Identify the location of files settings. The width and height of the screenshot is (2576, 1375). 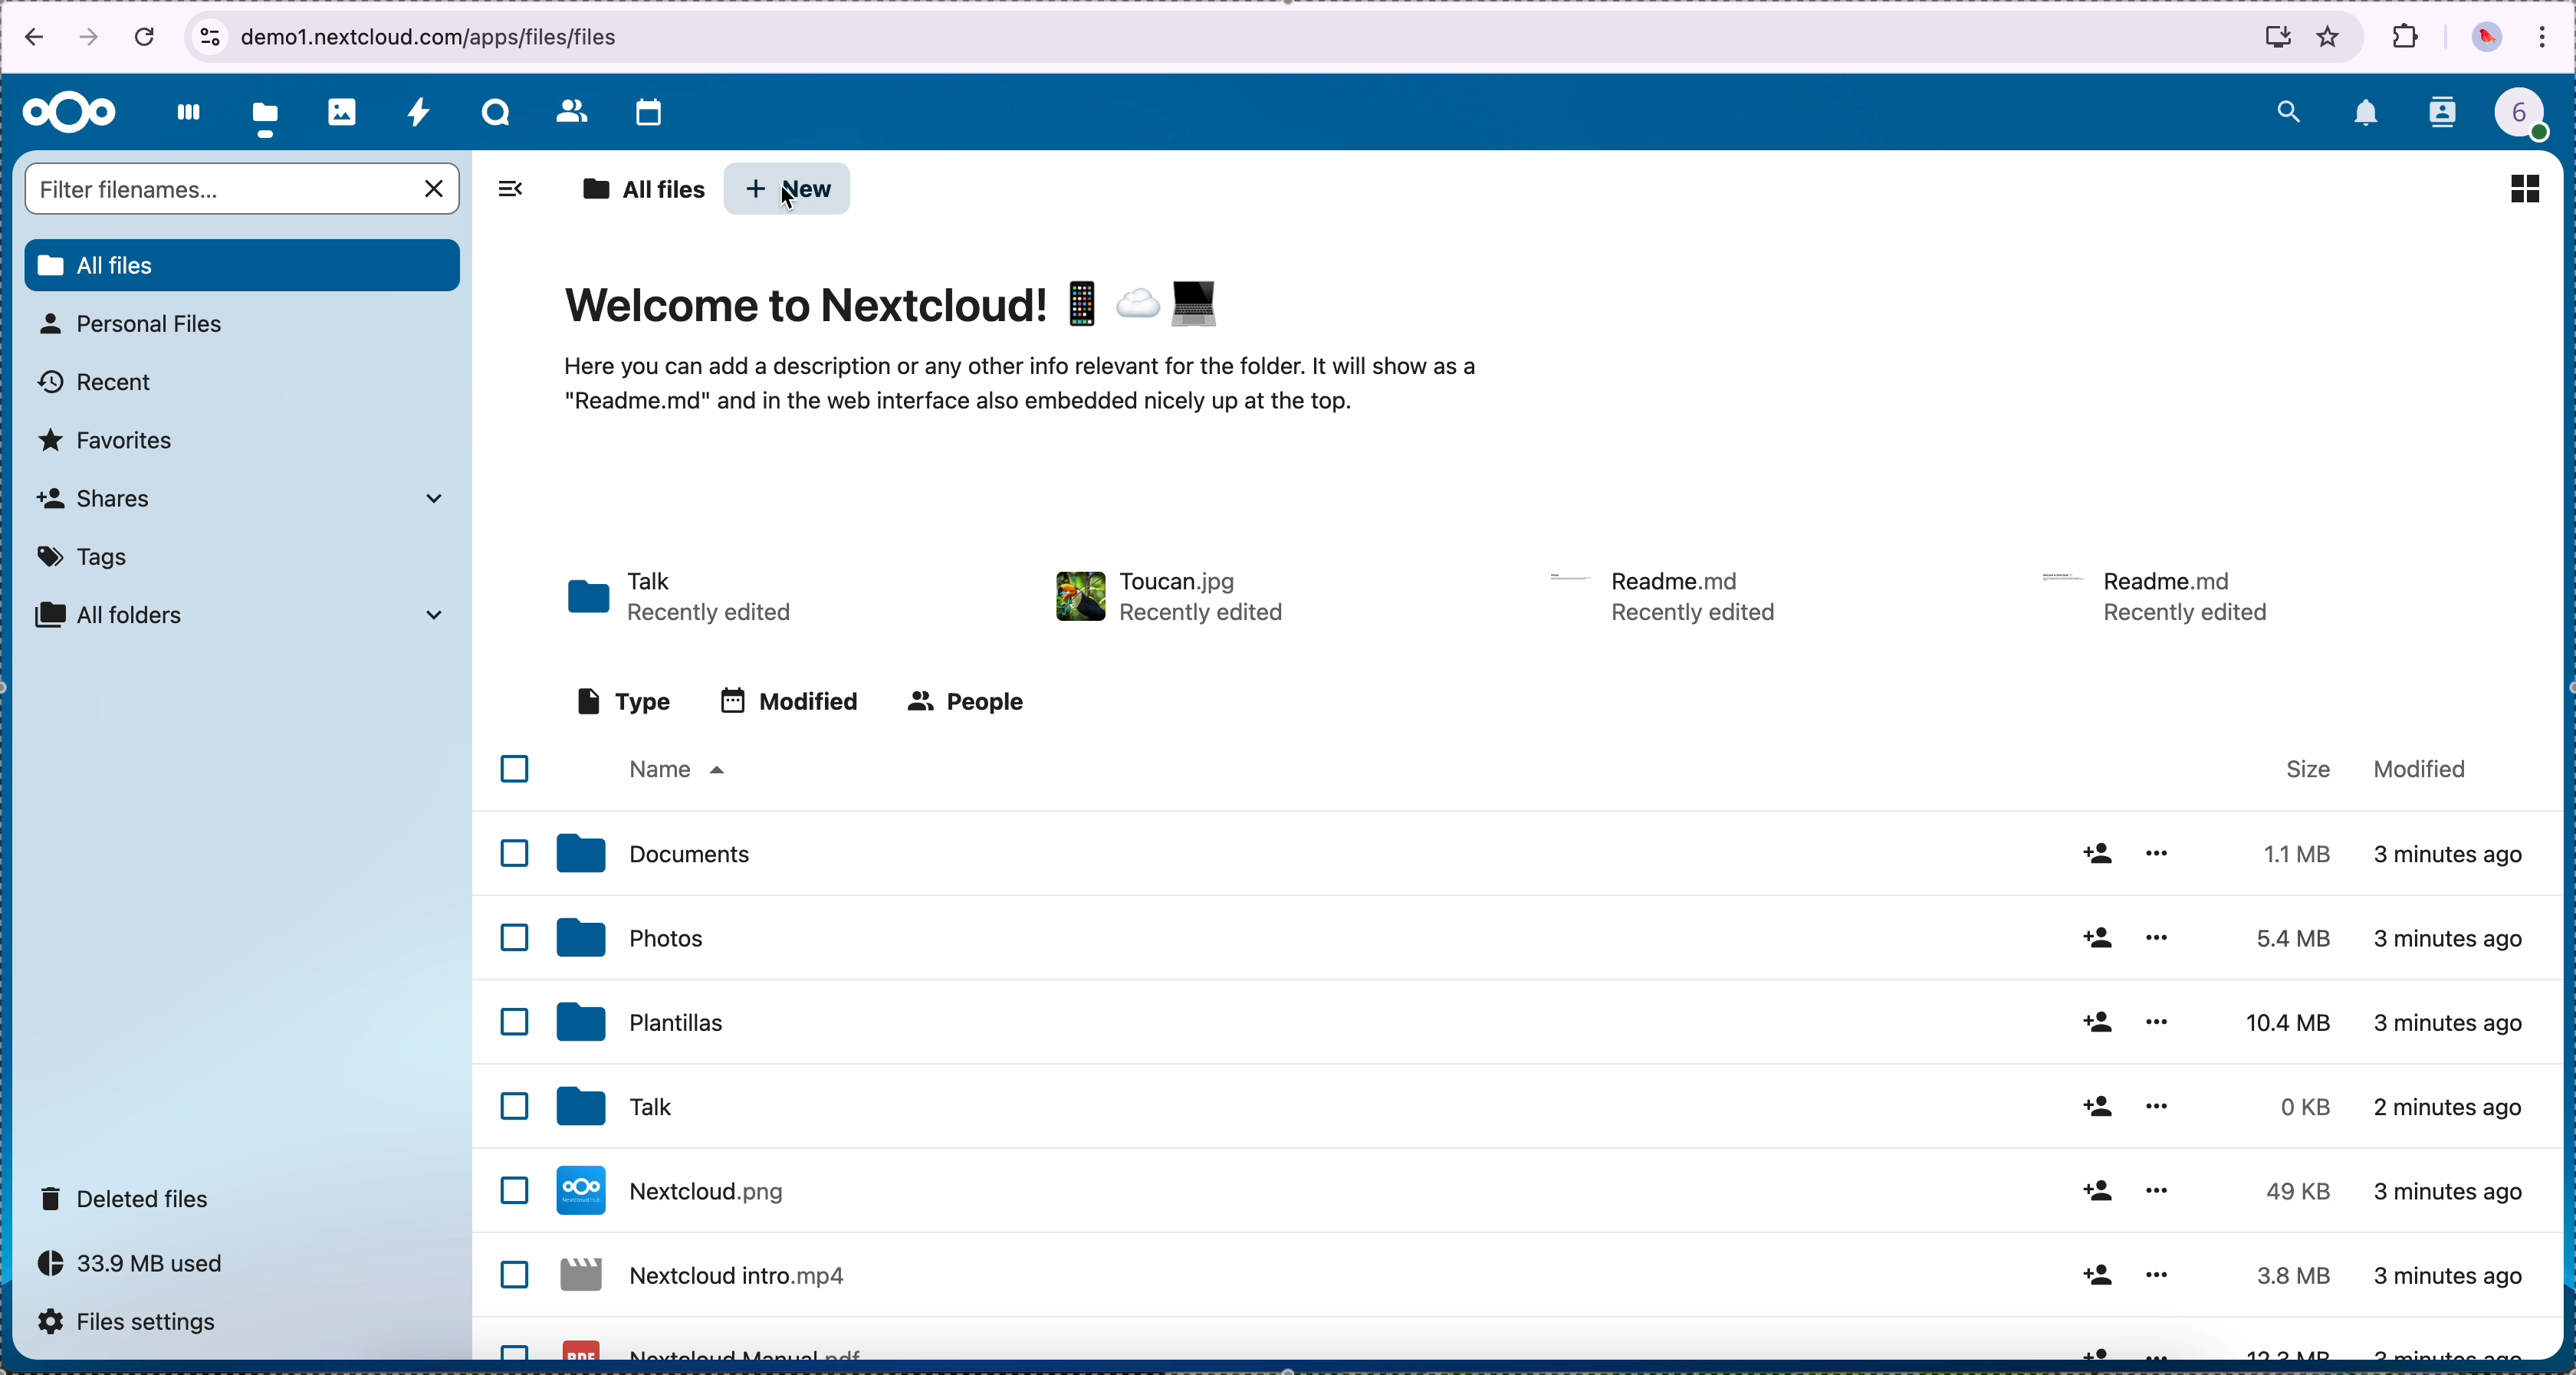
(138, 1325).